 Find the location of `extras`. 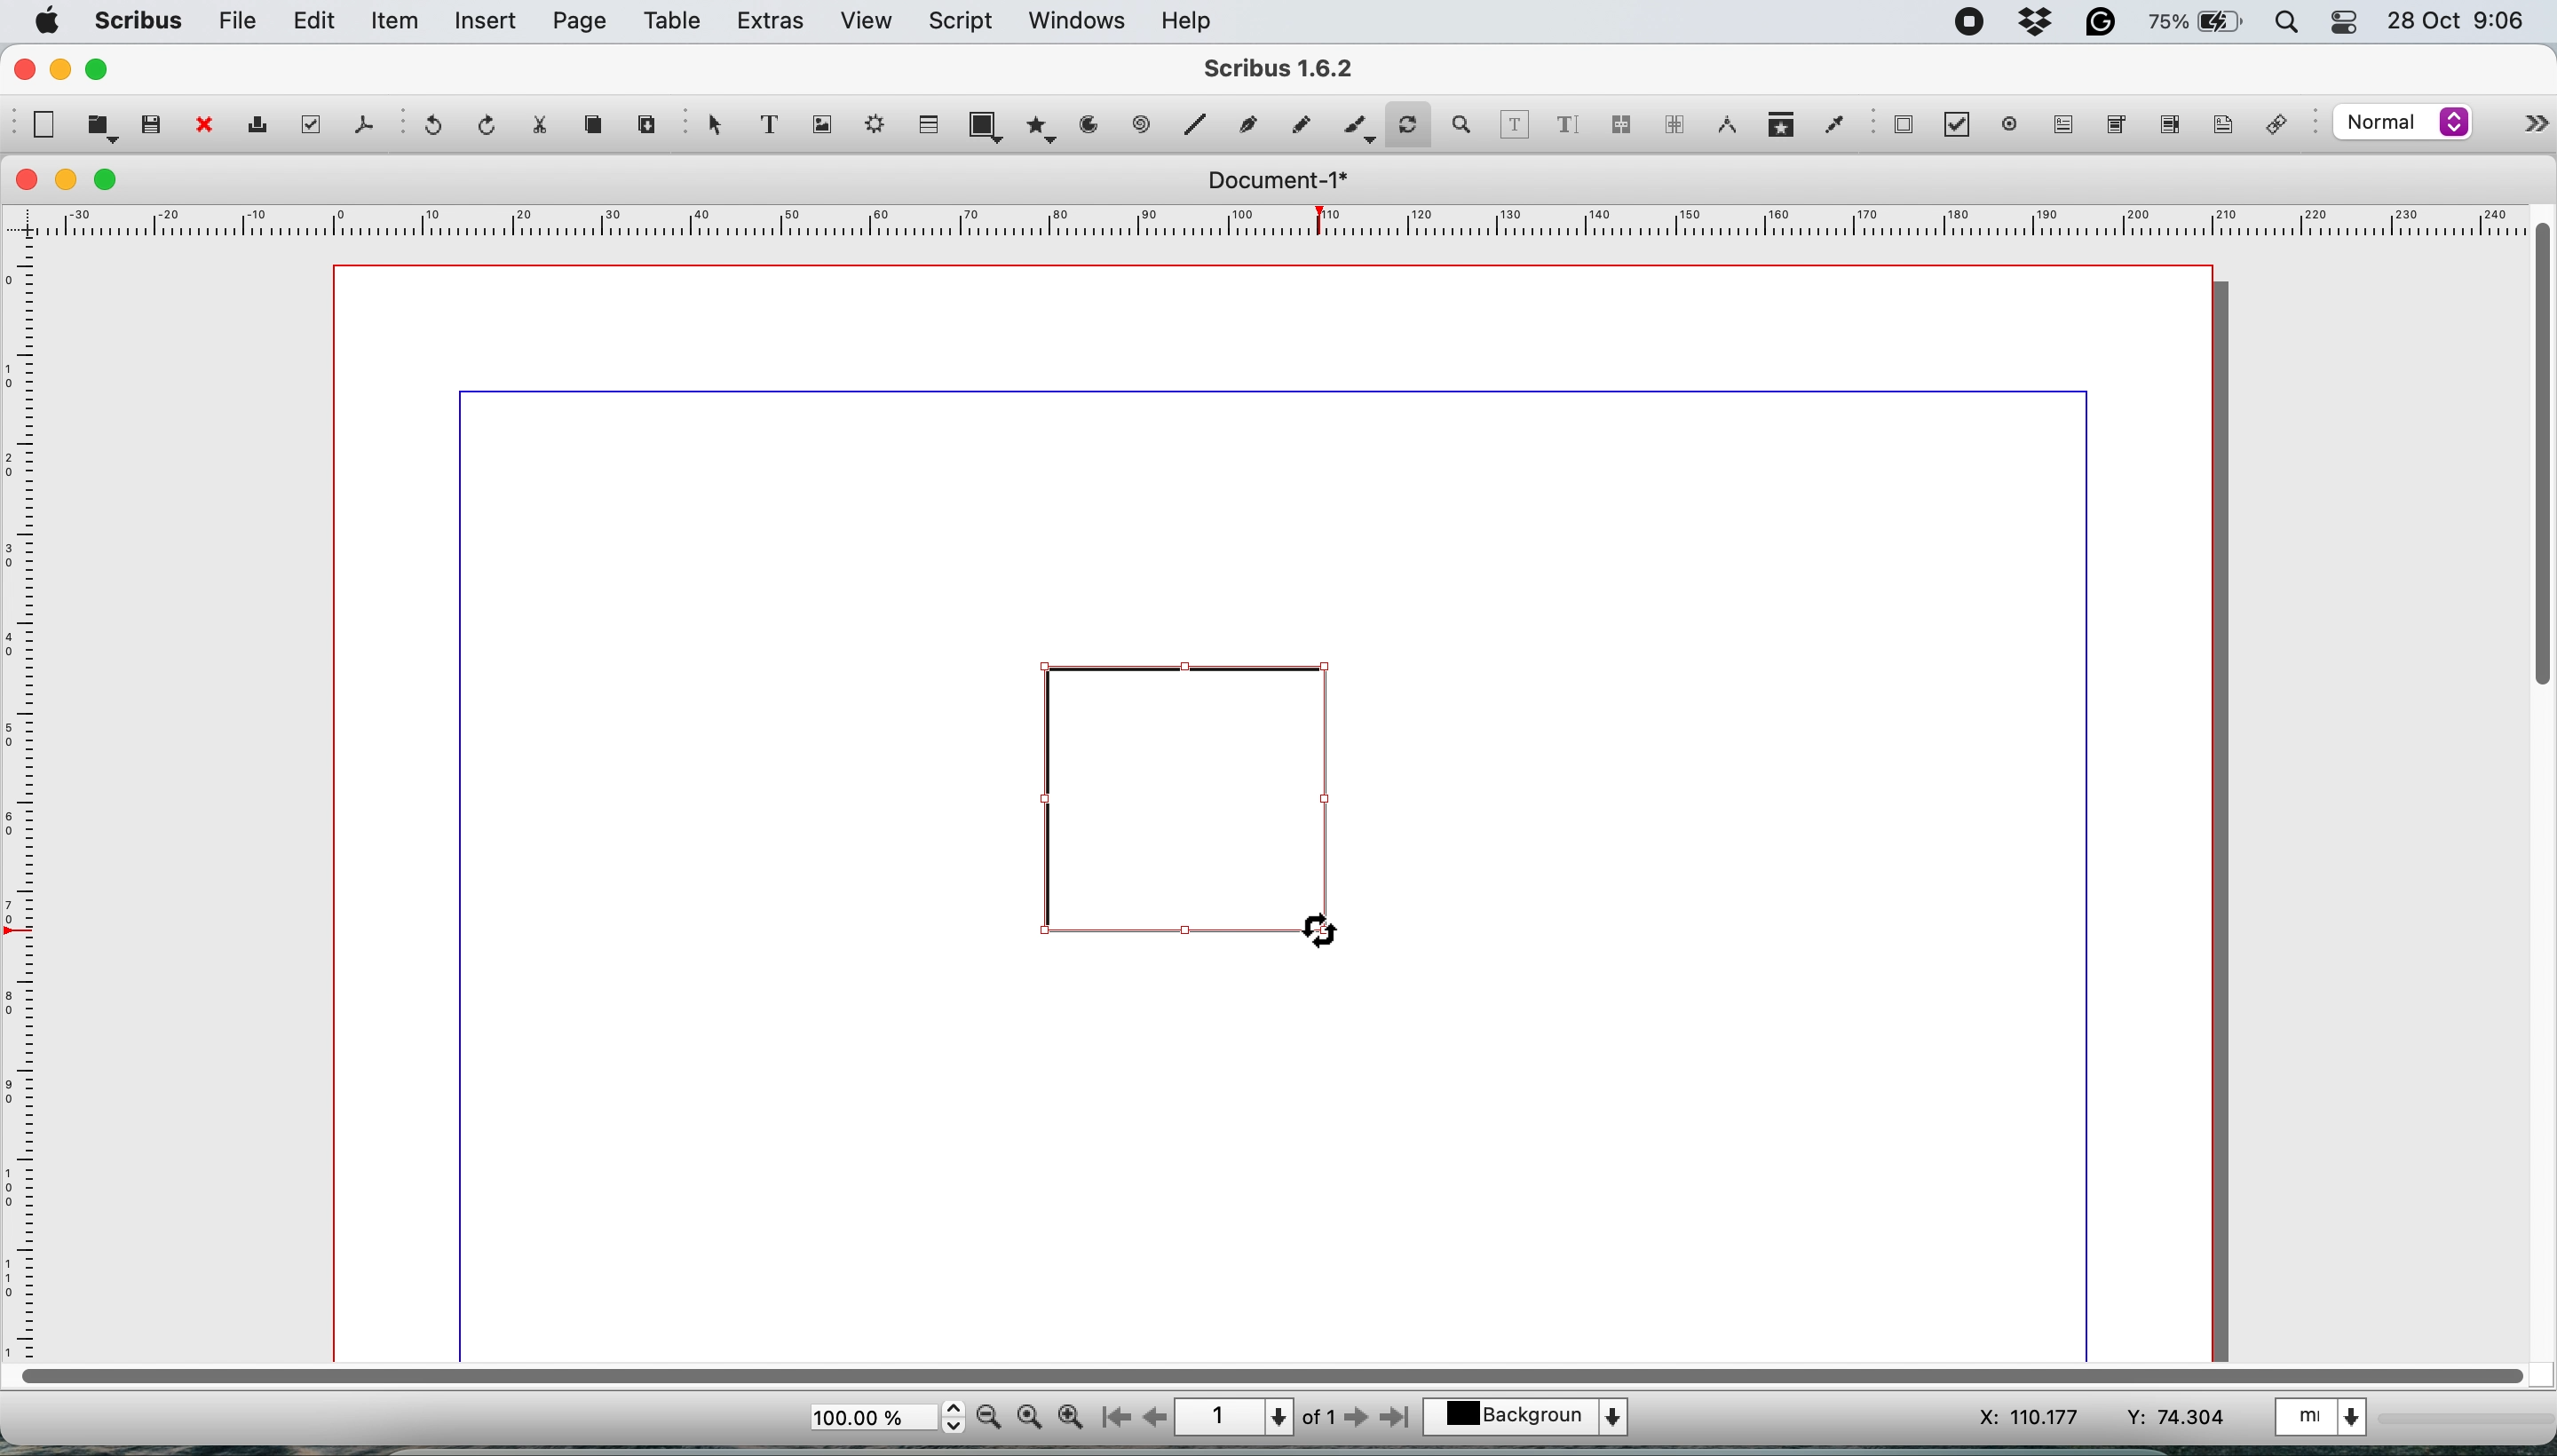

extras is located at coordinates (771, 23).